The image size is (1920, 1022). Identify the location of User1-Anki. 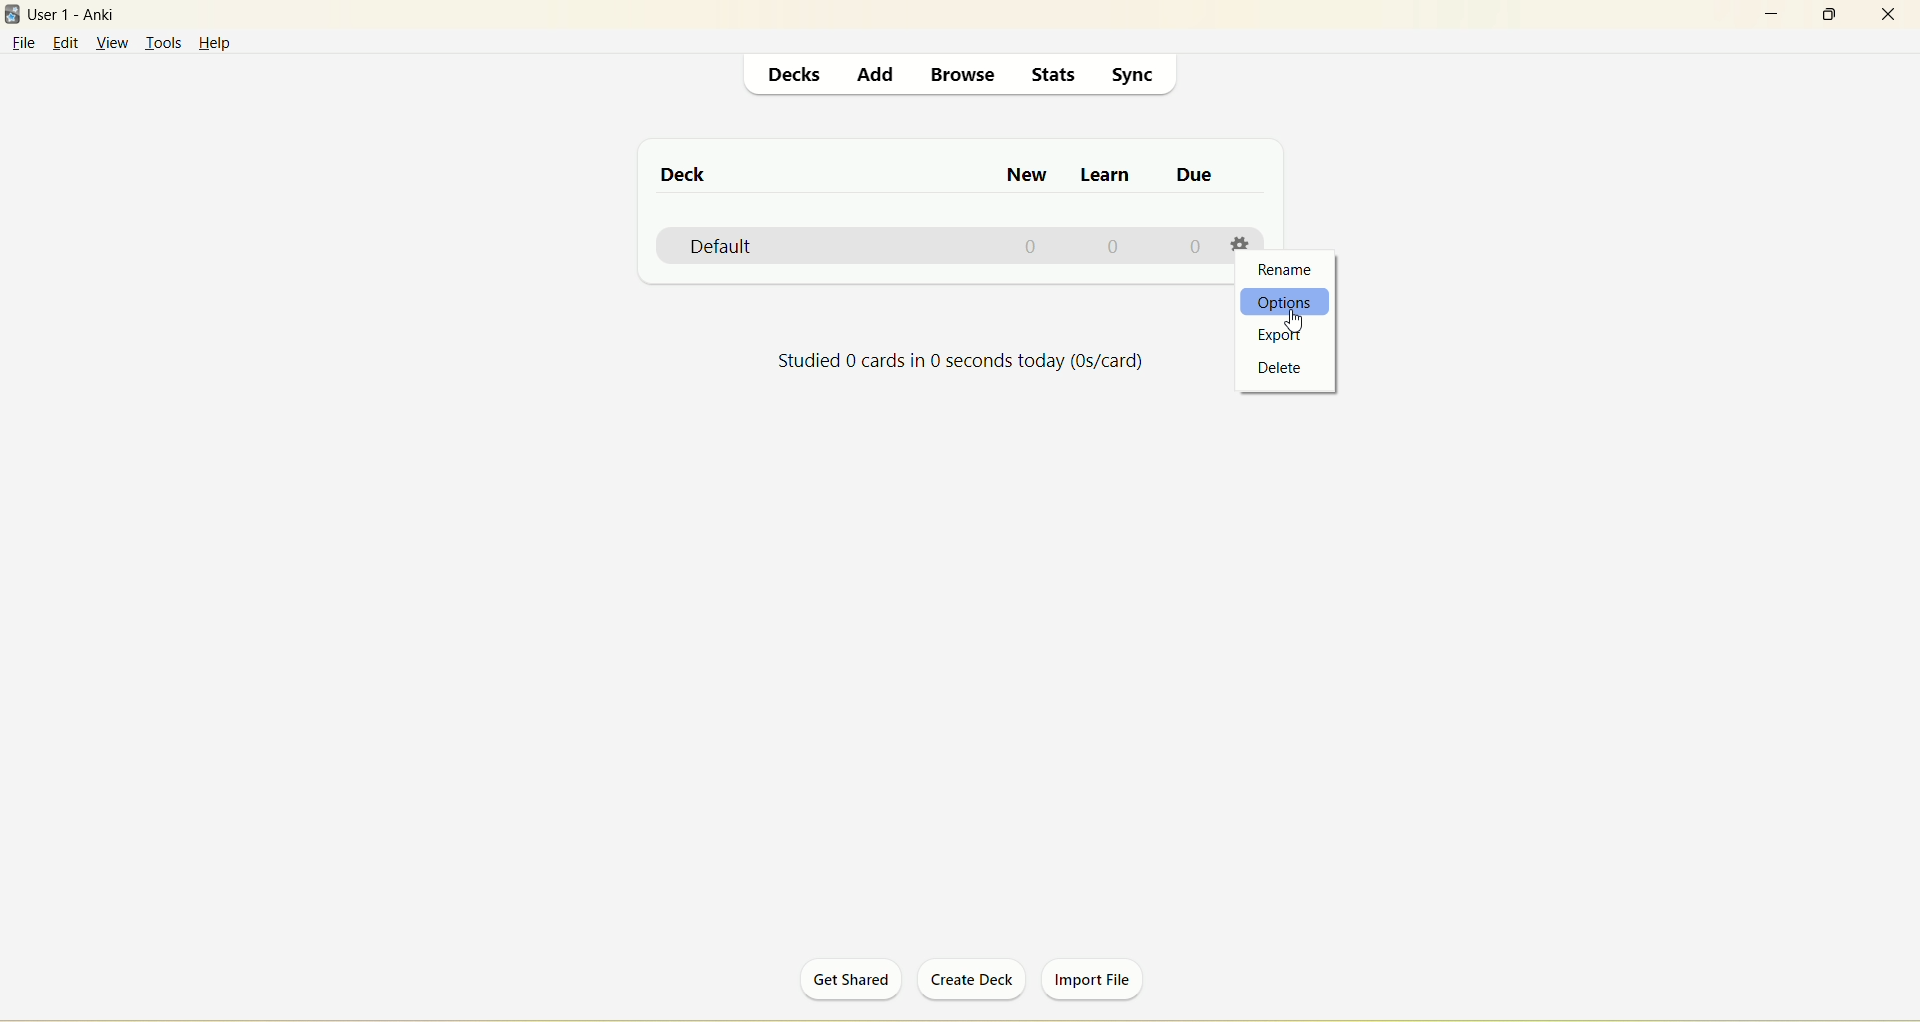
(86, 16).